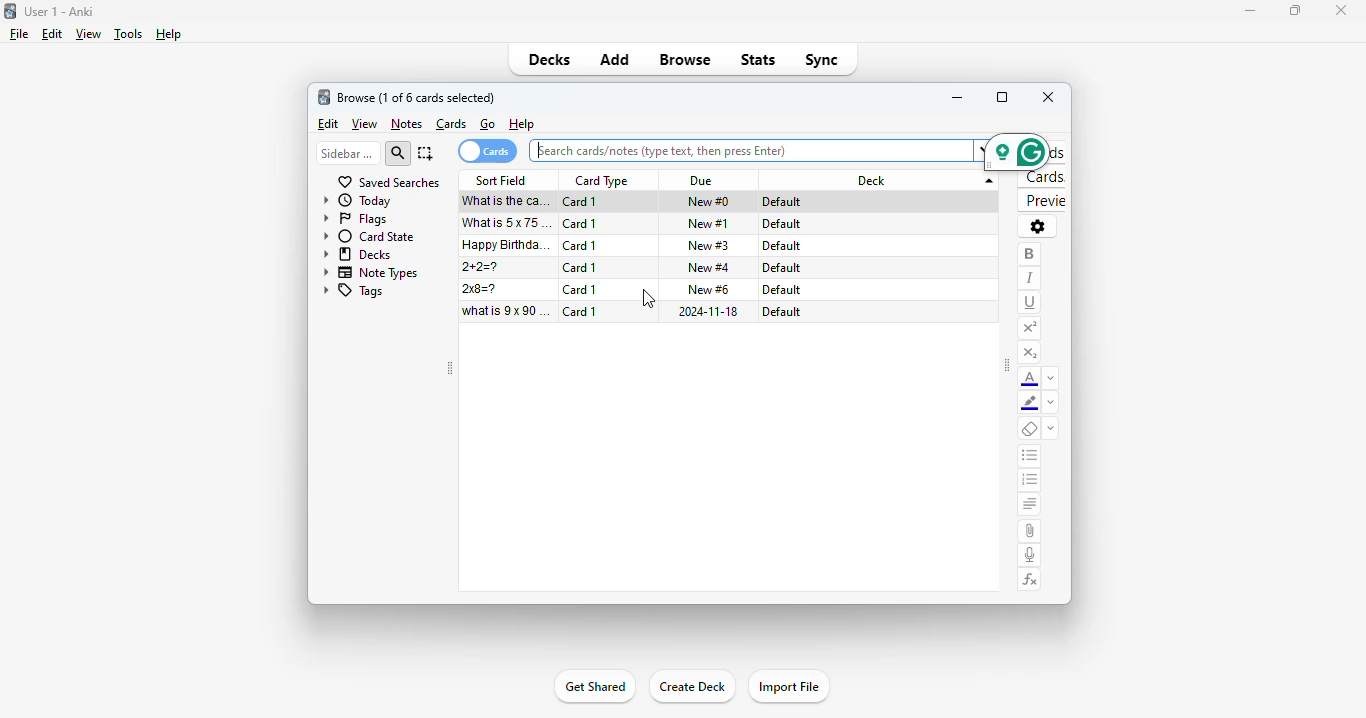 This screenshot has height=718, width=1366. What do you see at coordinates (593, 688) in the screenshot?
I see `get shared` at bounding box center [593, 688].